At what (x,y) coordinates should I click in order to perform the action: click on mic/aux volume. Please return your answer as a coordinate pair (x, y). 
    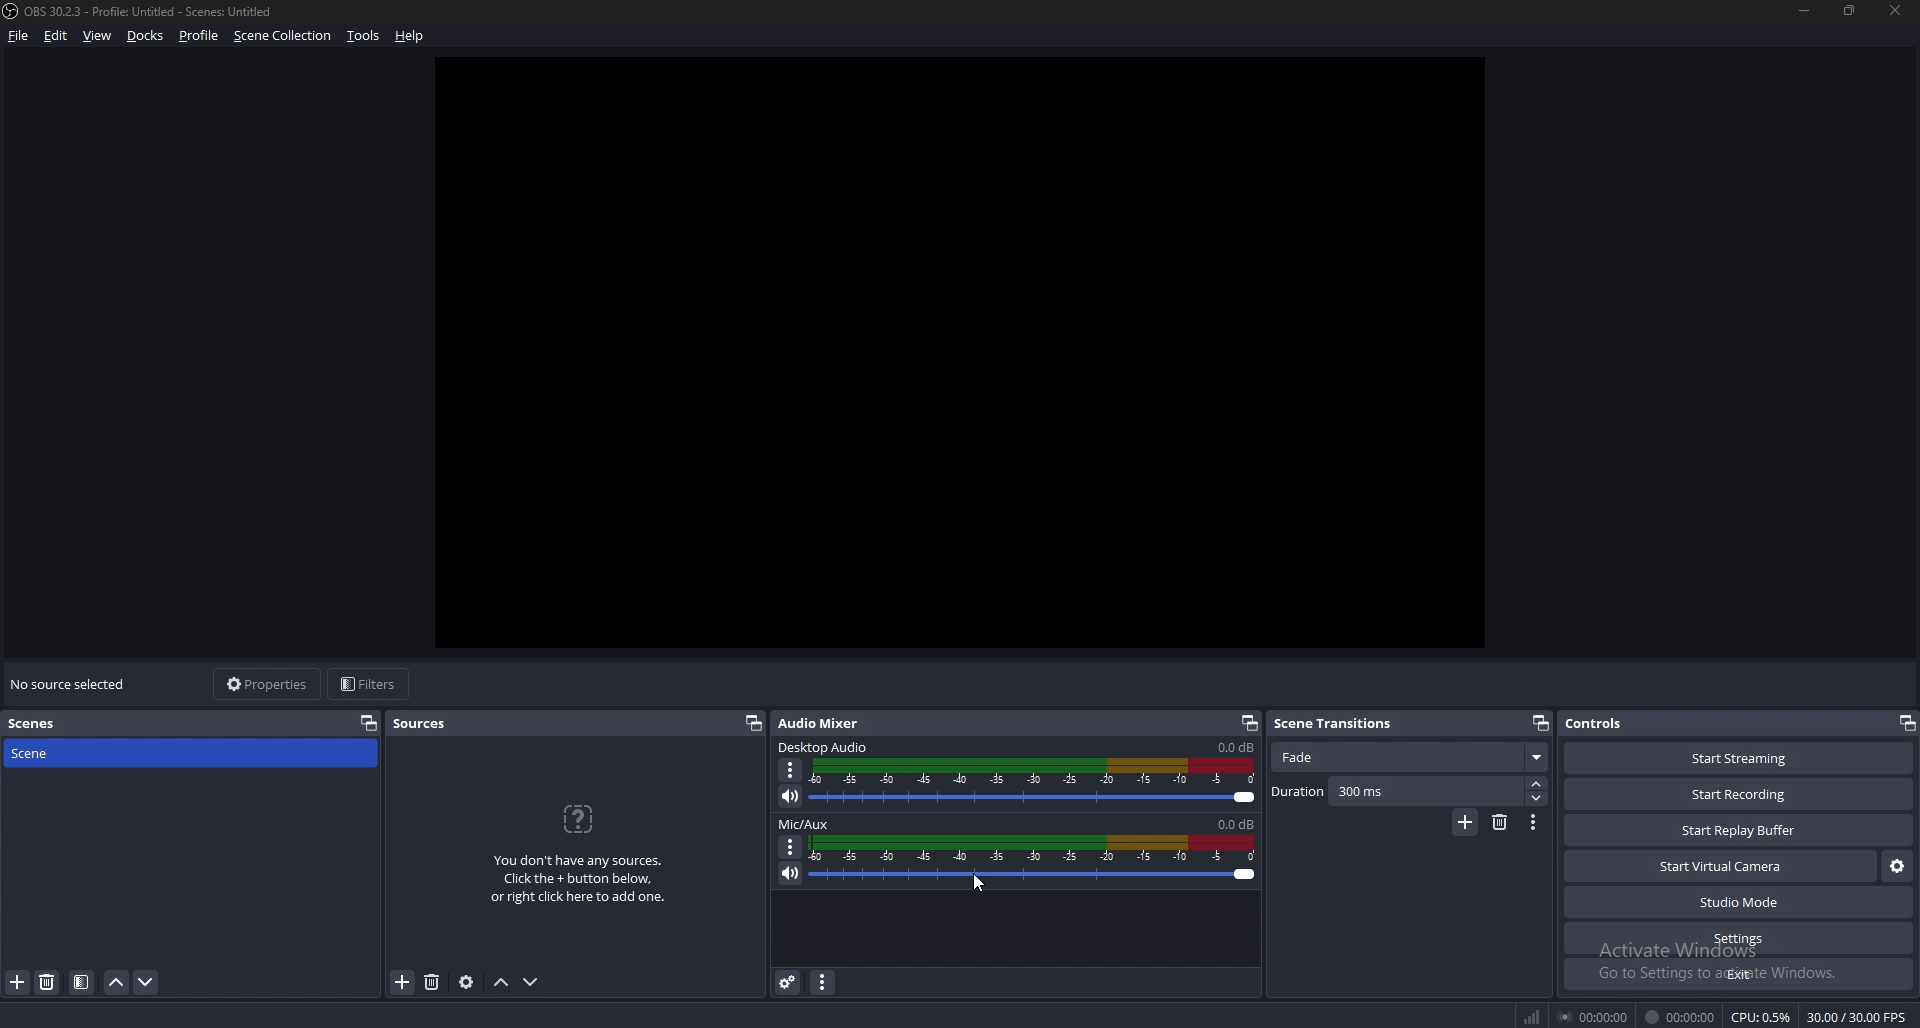
    Looking at the image, I should click on (1234, 823).